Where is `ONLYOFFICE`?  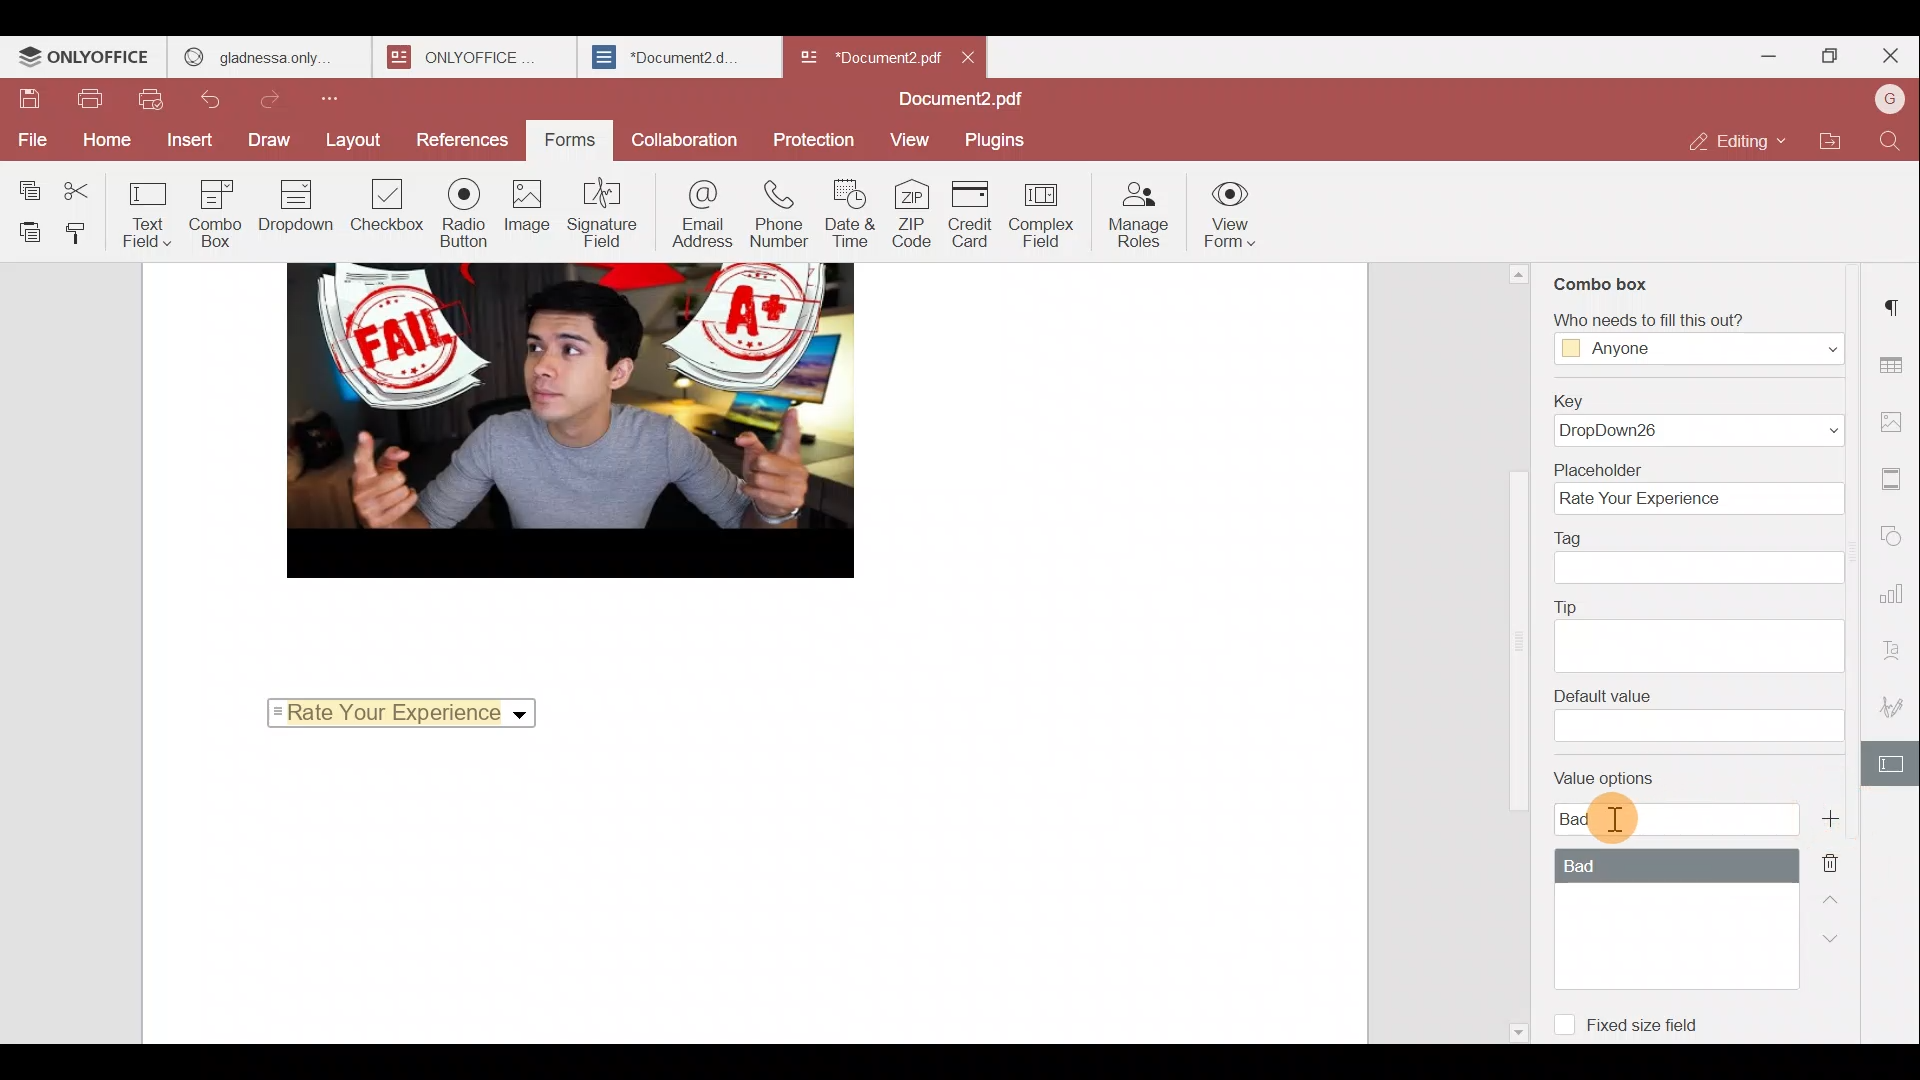 ONLYOFFICE is located at coordinates (461, 57).